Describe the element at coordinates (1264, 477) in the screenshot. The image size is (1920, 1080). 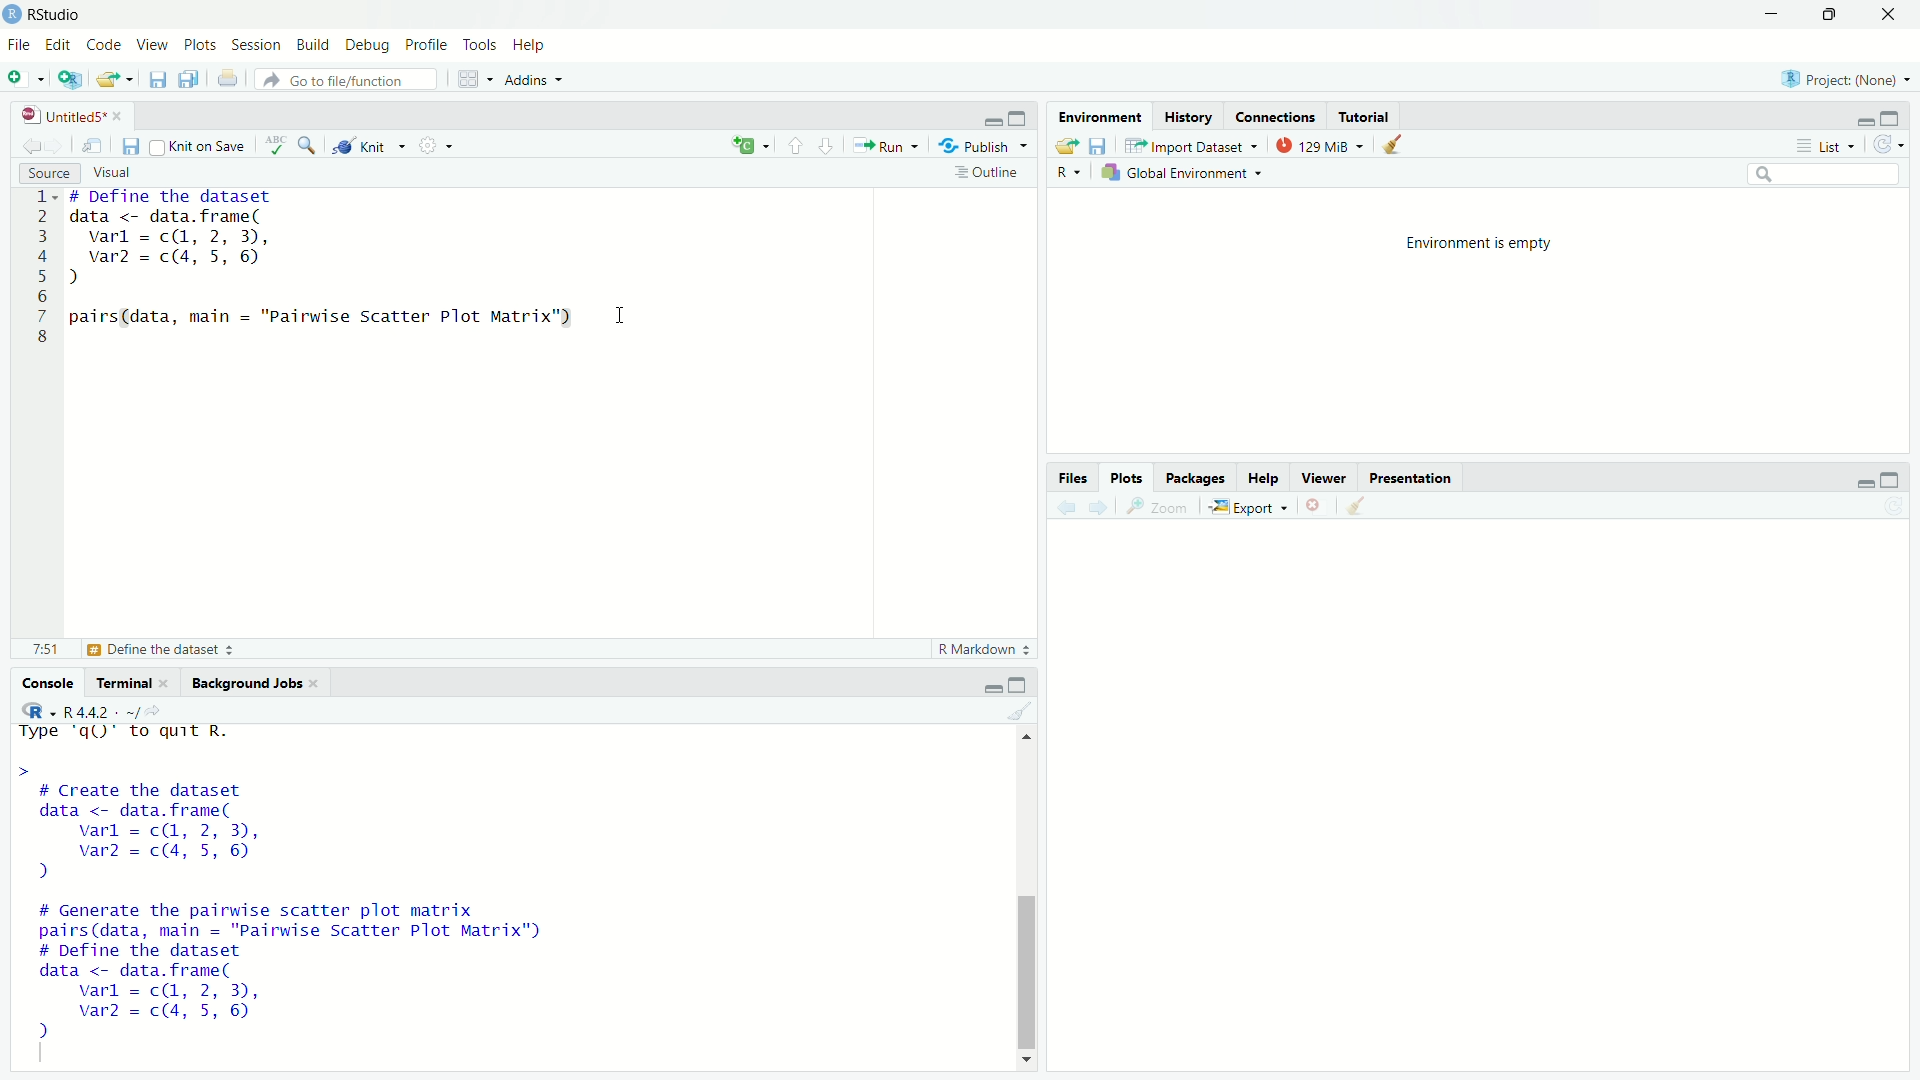
I see `Help` at that location.